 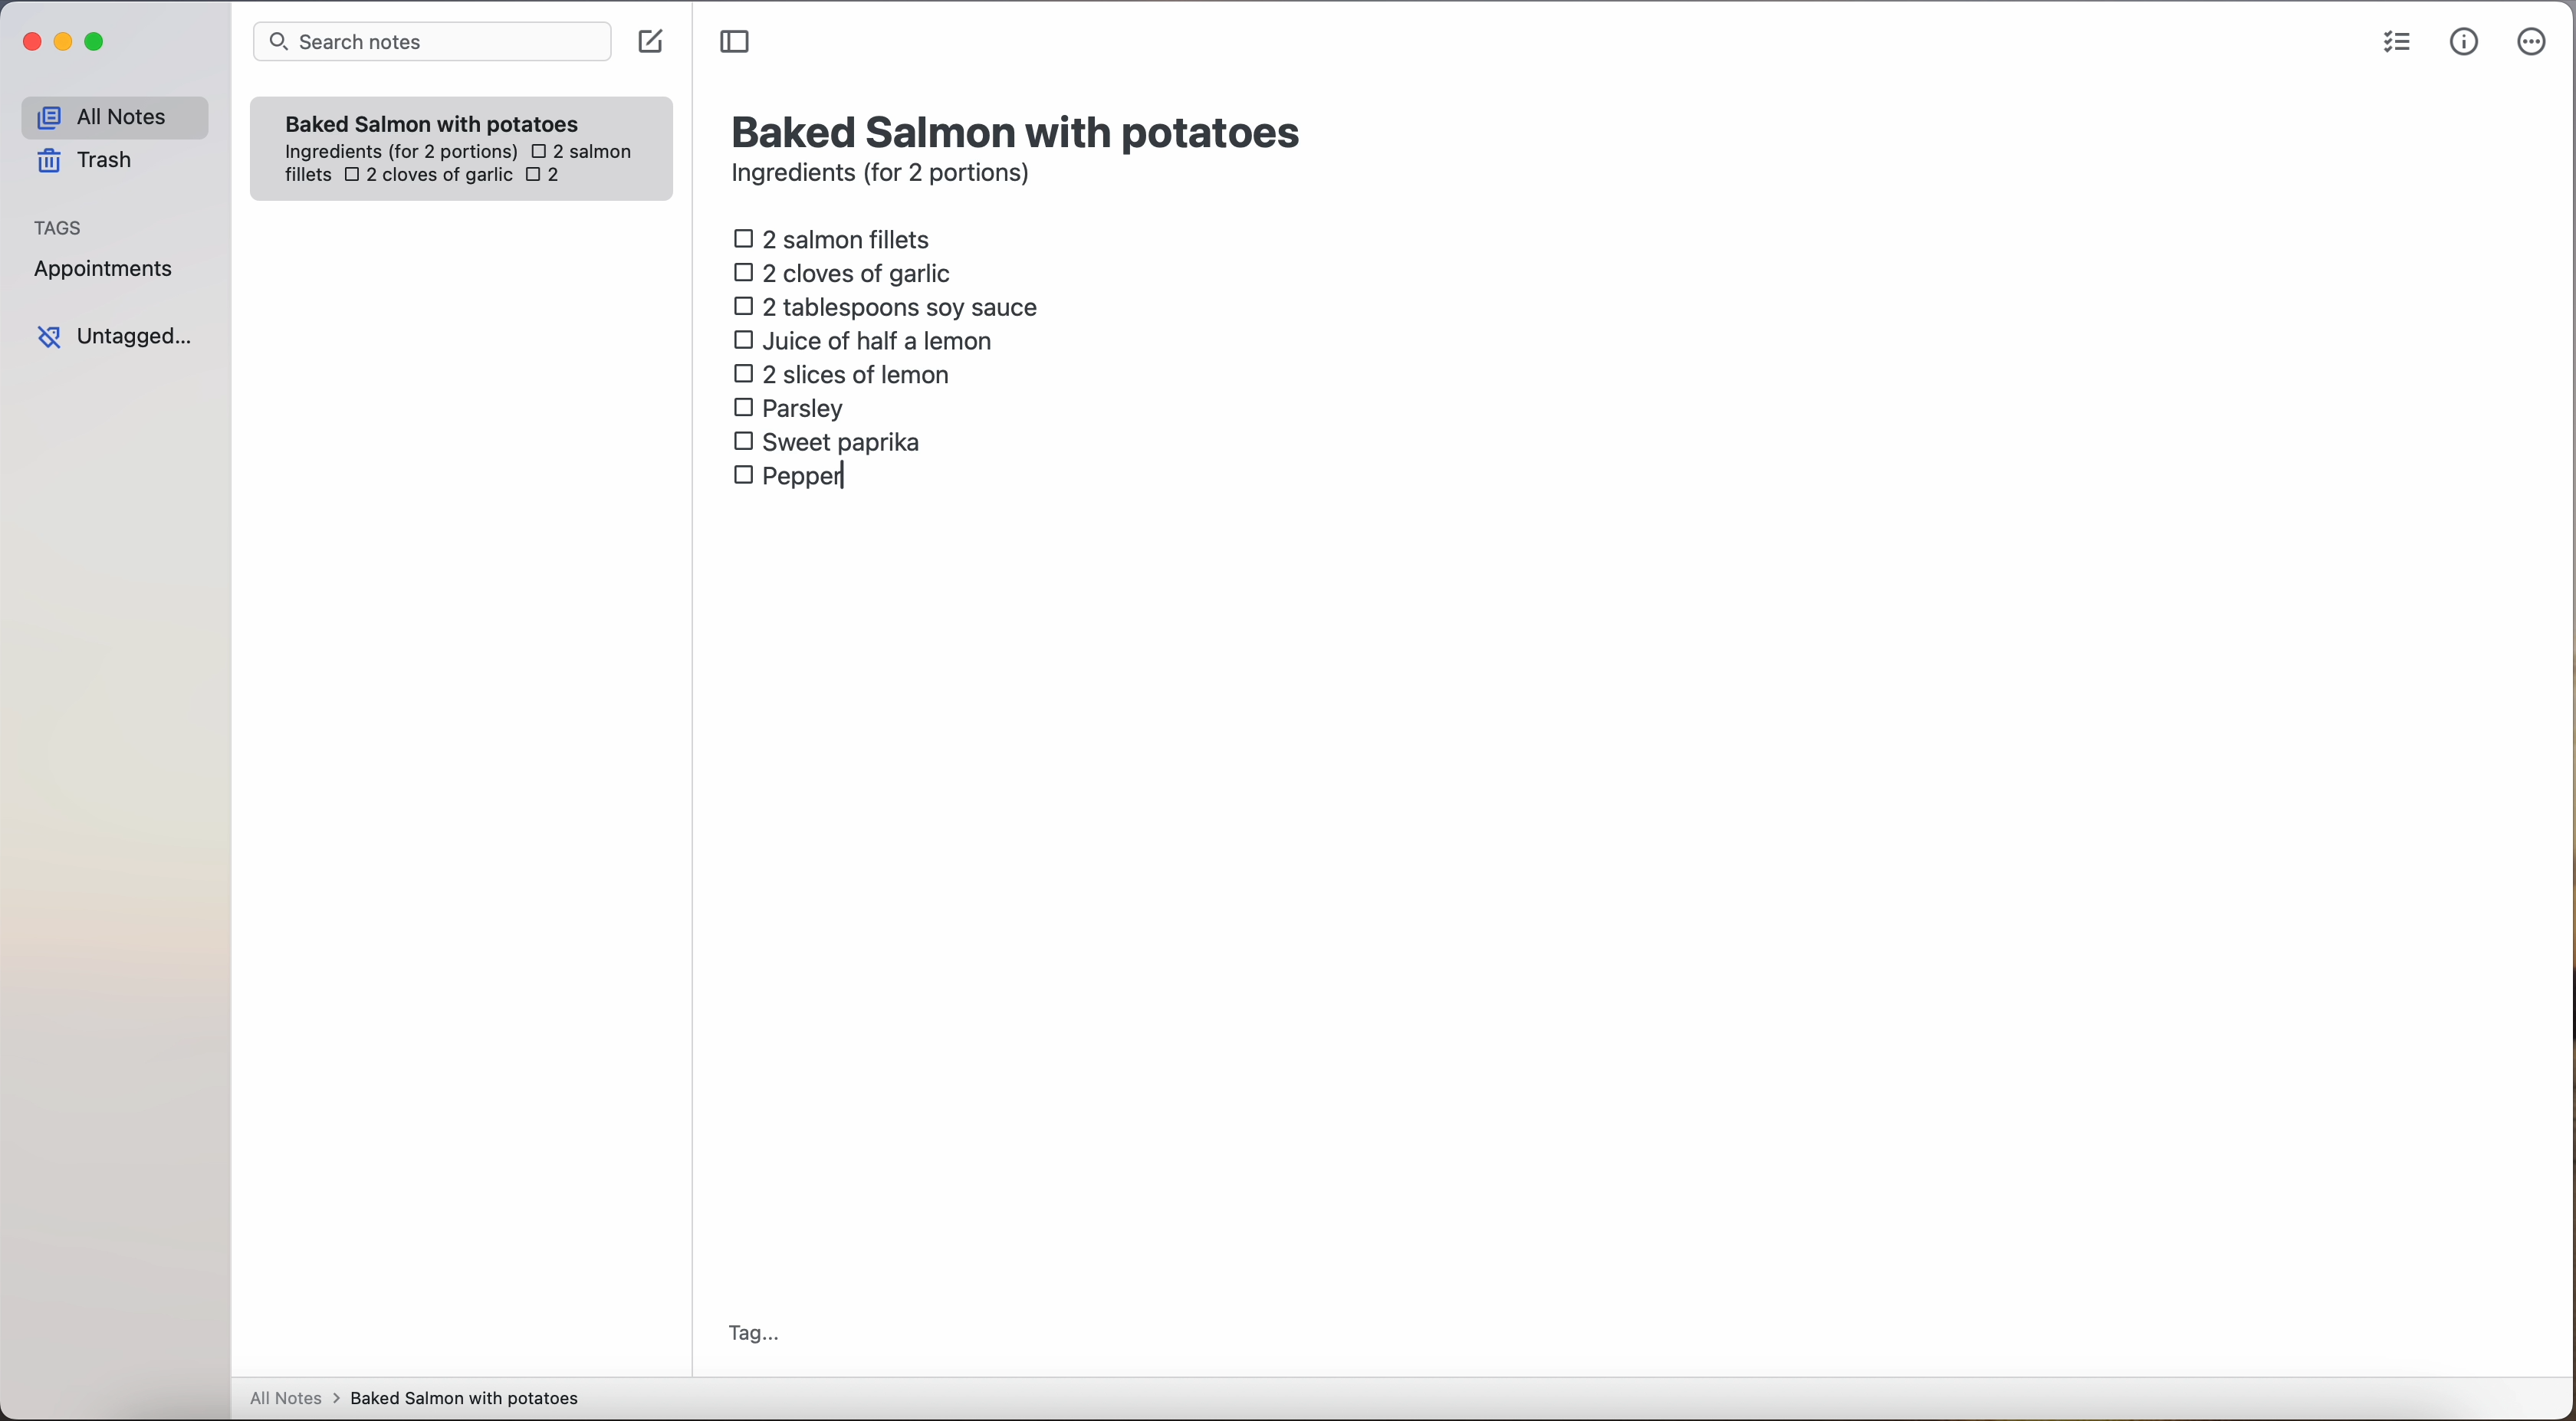 I want to click on 2 slices of lemon, so click(x=843, y=374).